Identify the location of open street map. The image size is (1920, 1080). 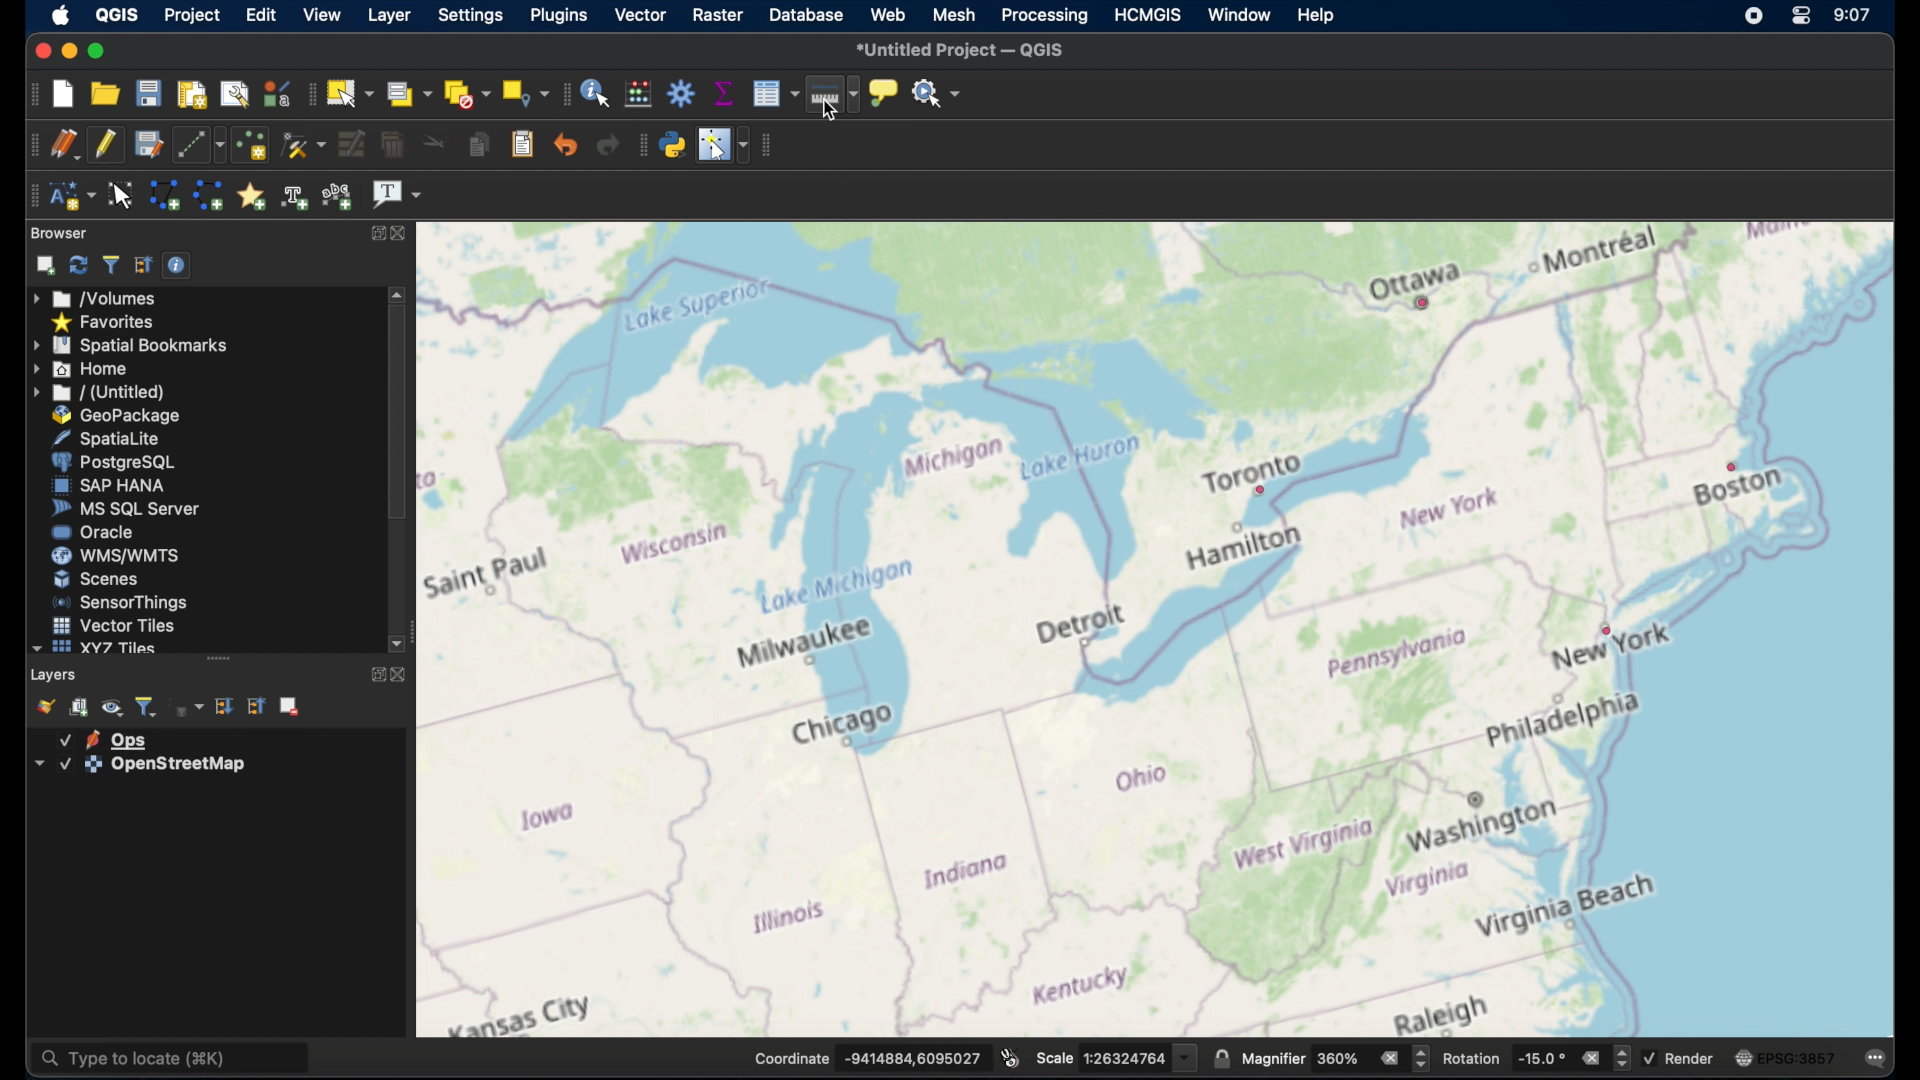
(1317, 350).